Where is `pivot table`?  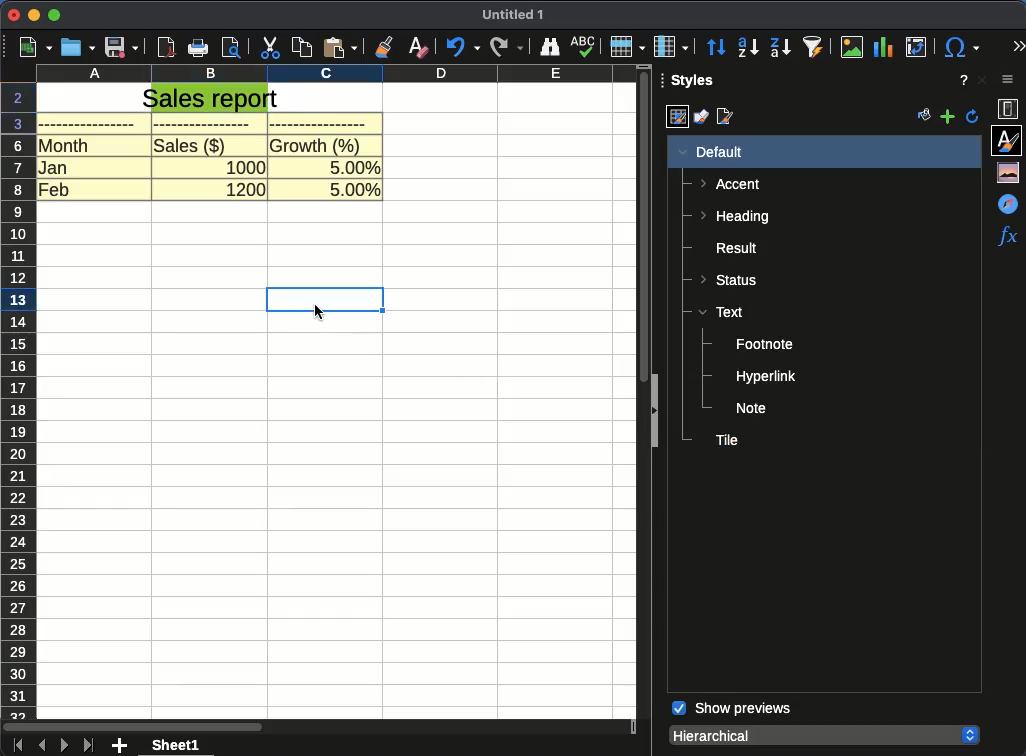
pivot table is located at coordinates (914, 48).